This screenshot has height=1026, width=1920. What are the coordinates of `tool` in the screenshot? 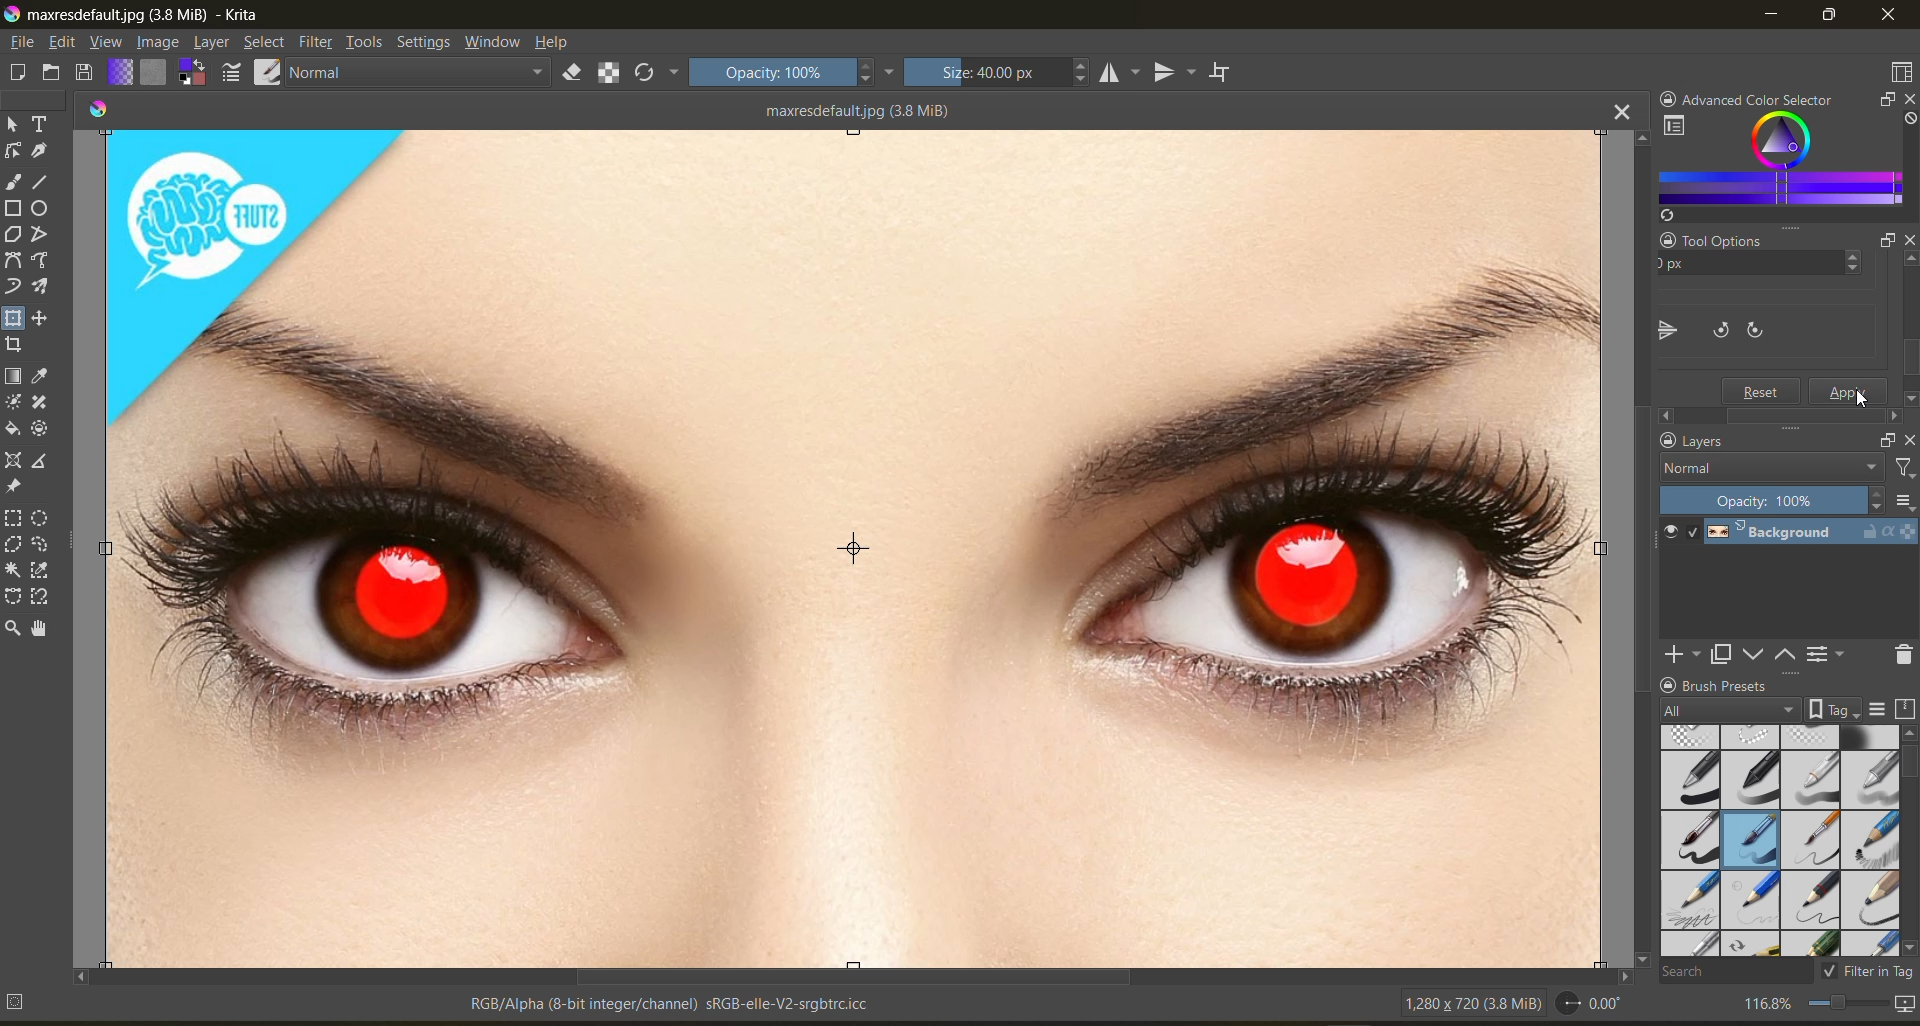 It's located at (40, 520).